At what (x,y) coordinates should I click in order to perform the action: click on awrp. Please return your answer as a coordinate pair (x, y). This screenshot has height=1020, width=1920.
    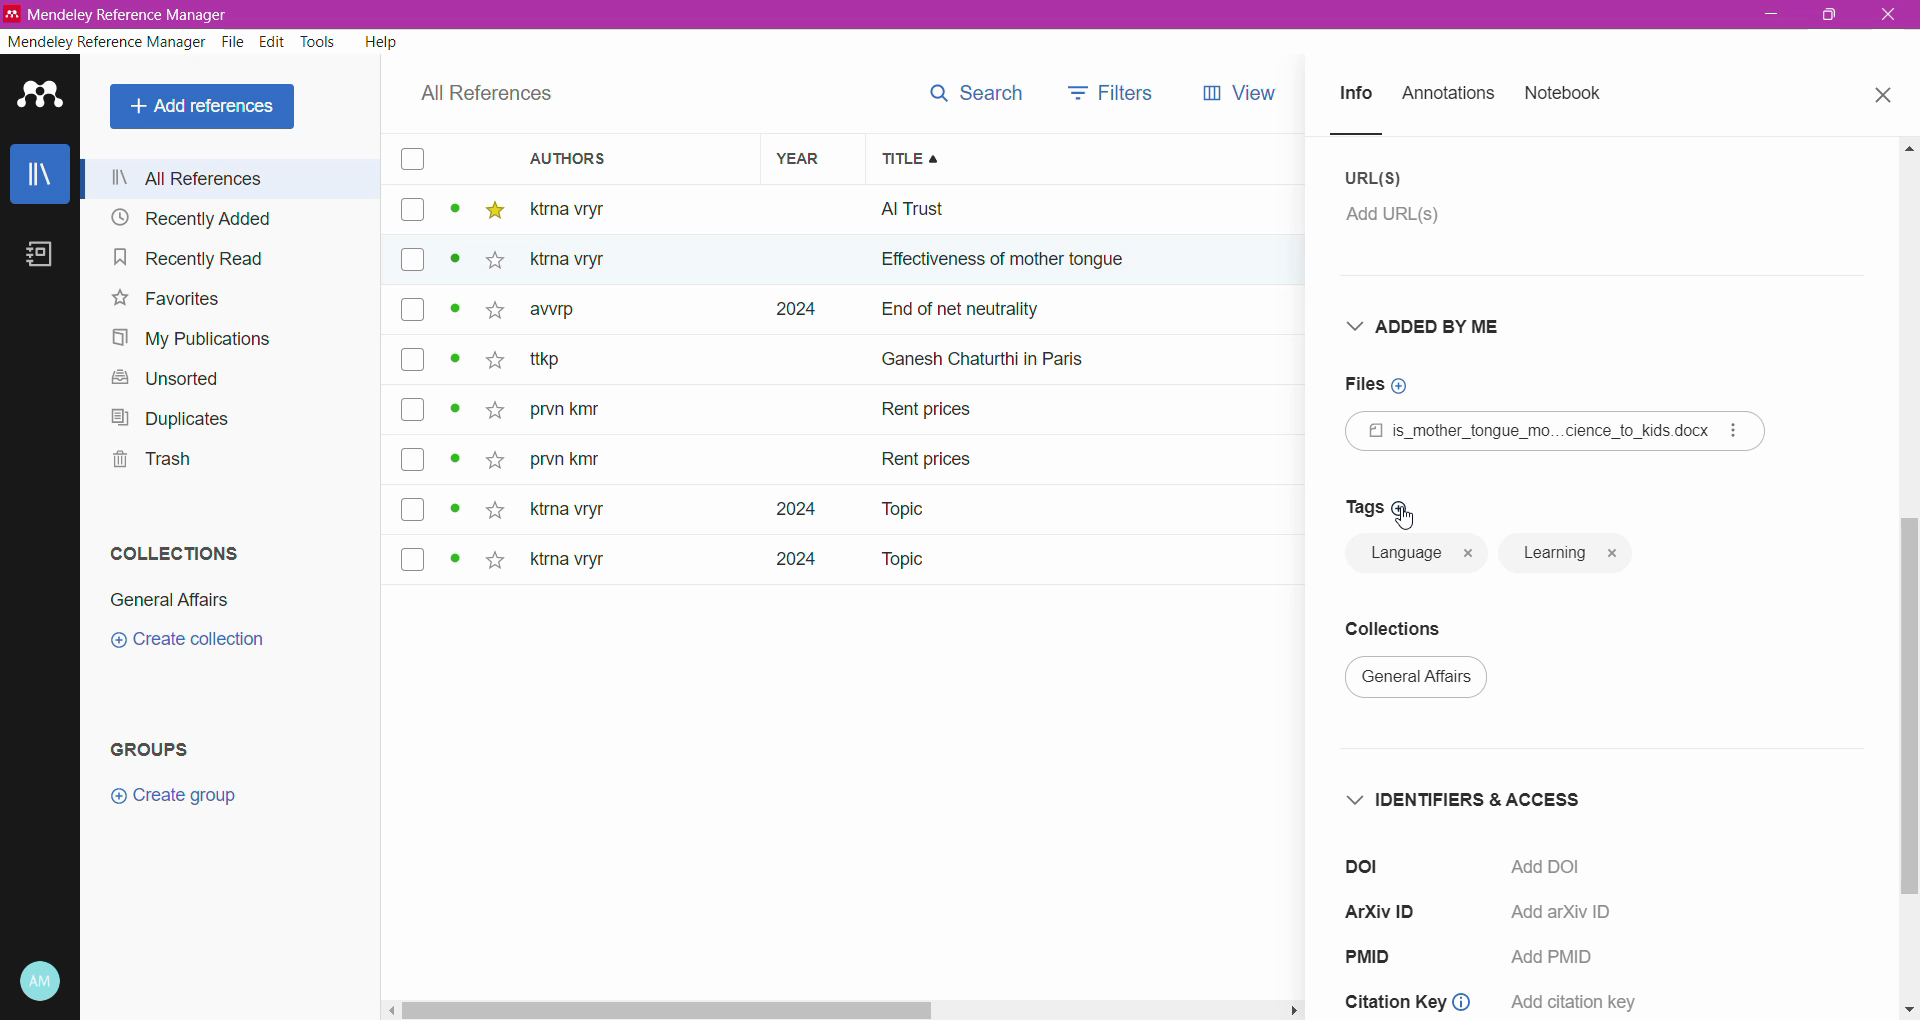
    Looking at the image, I should click on (568, 316).